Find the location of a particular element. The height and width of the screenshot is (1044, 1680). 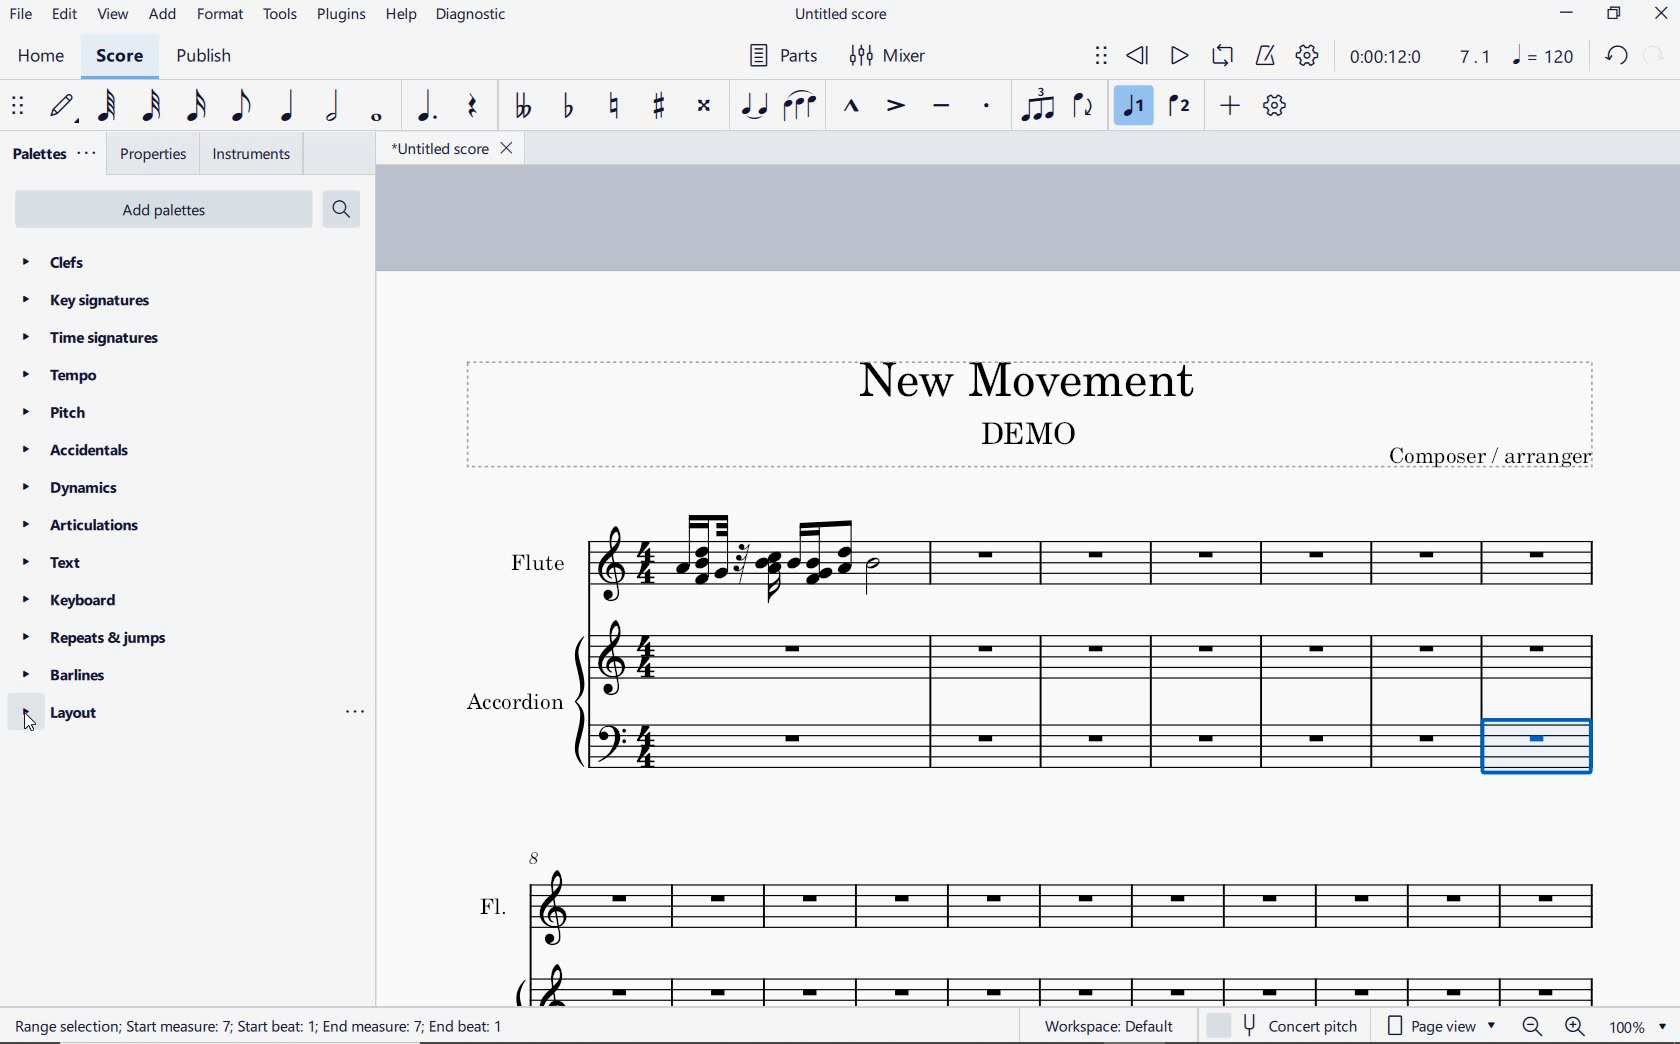

articulations is located at coordinates (83, 528).